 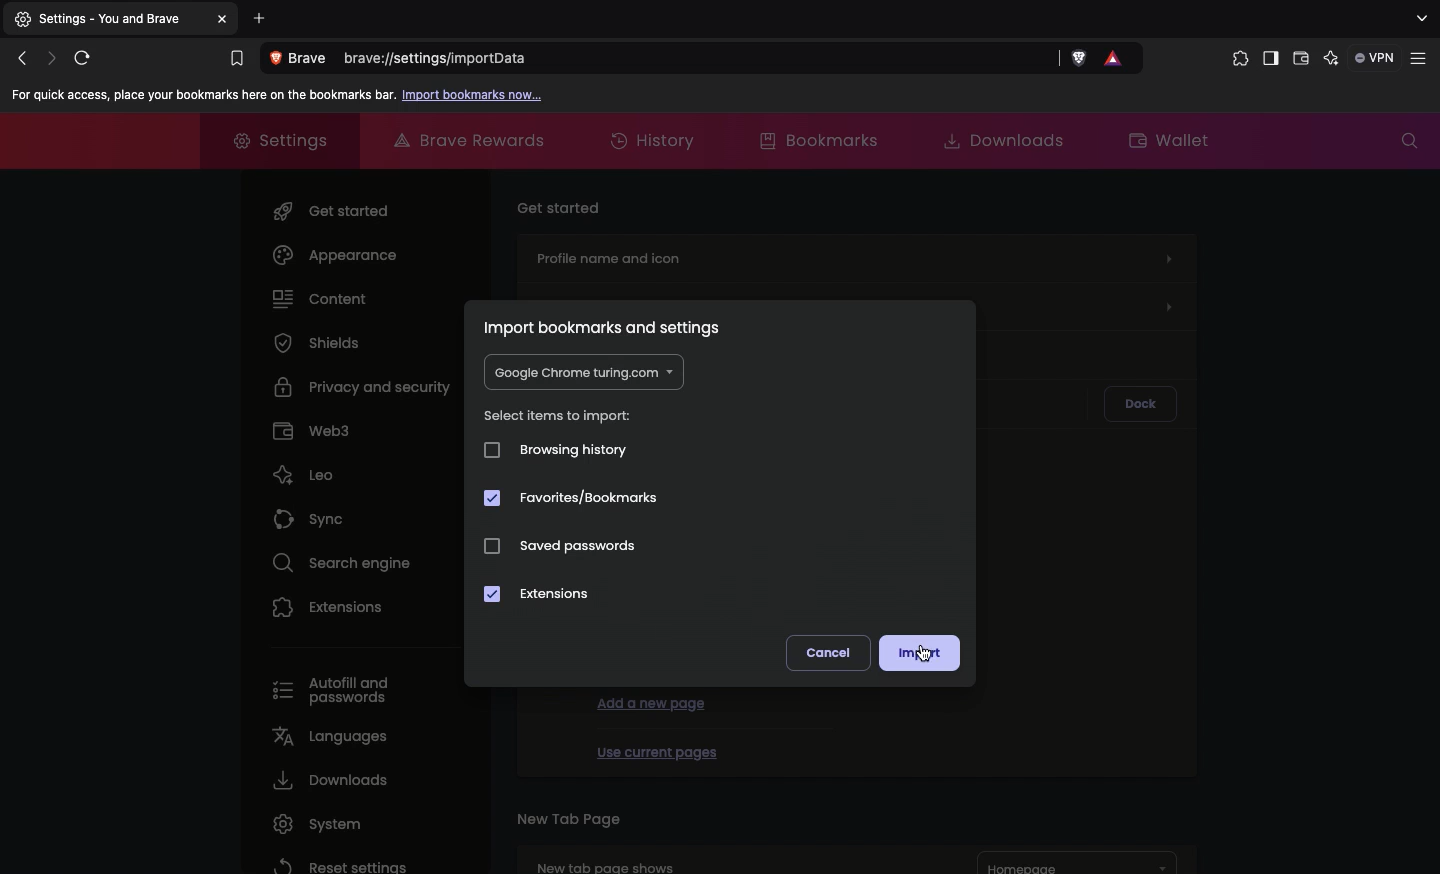 I want to click on Click to go forward, hold to see history, so click(x=52, y=57).